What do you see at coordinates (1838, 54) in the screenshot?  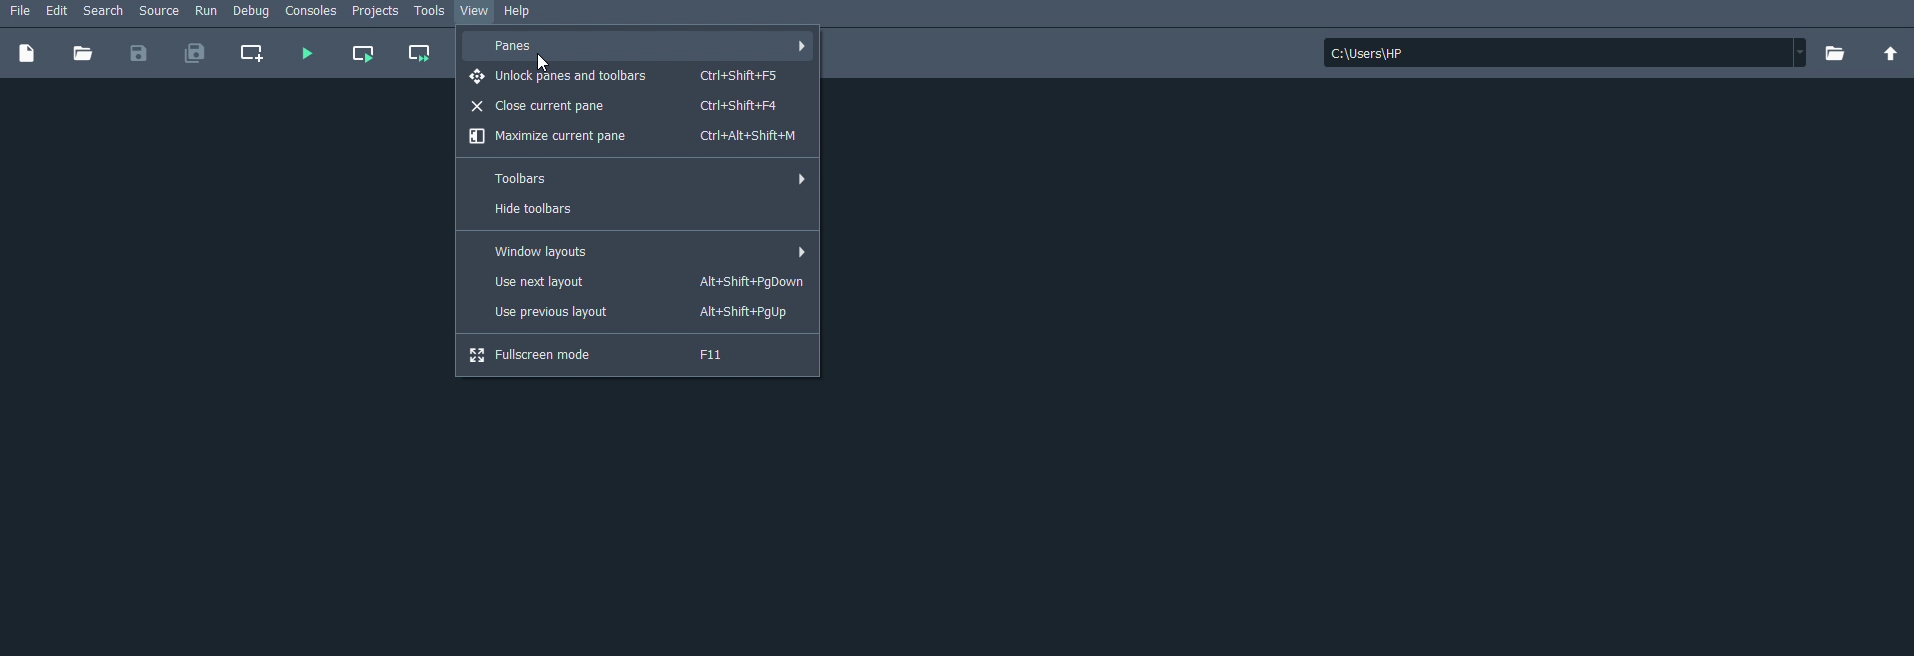 I see `Browse a working directory` at bounding box center [1838, 54].